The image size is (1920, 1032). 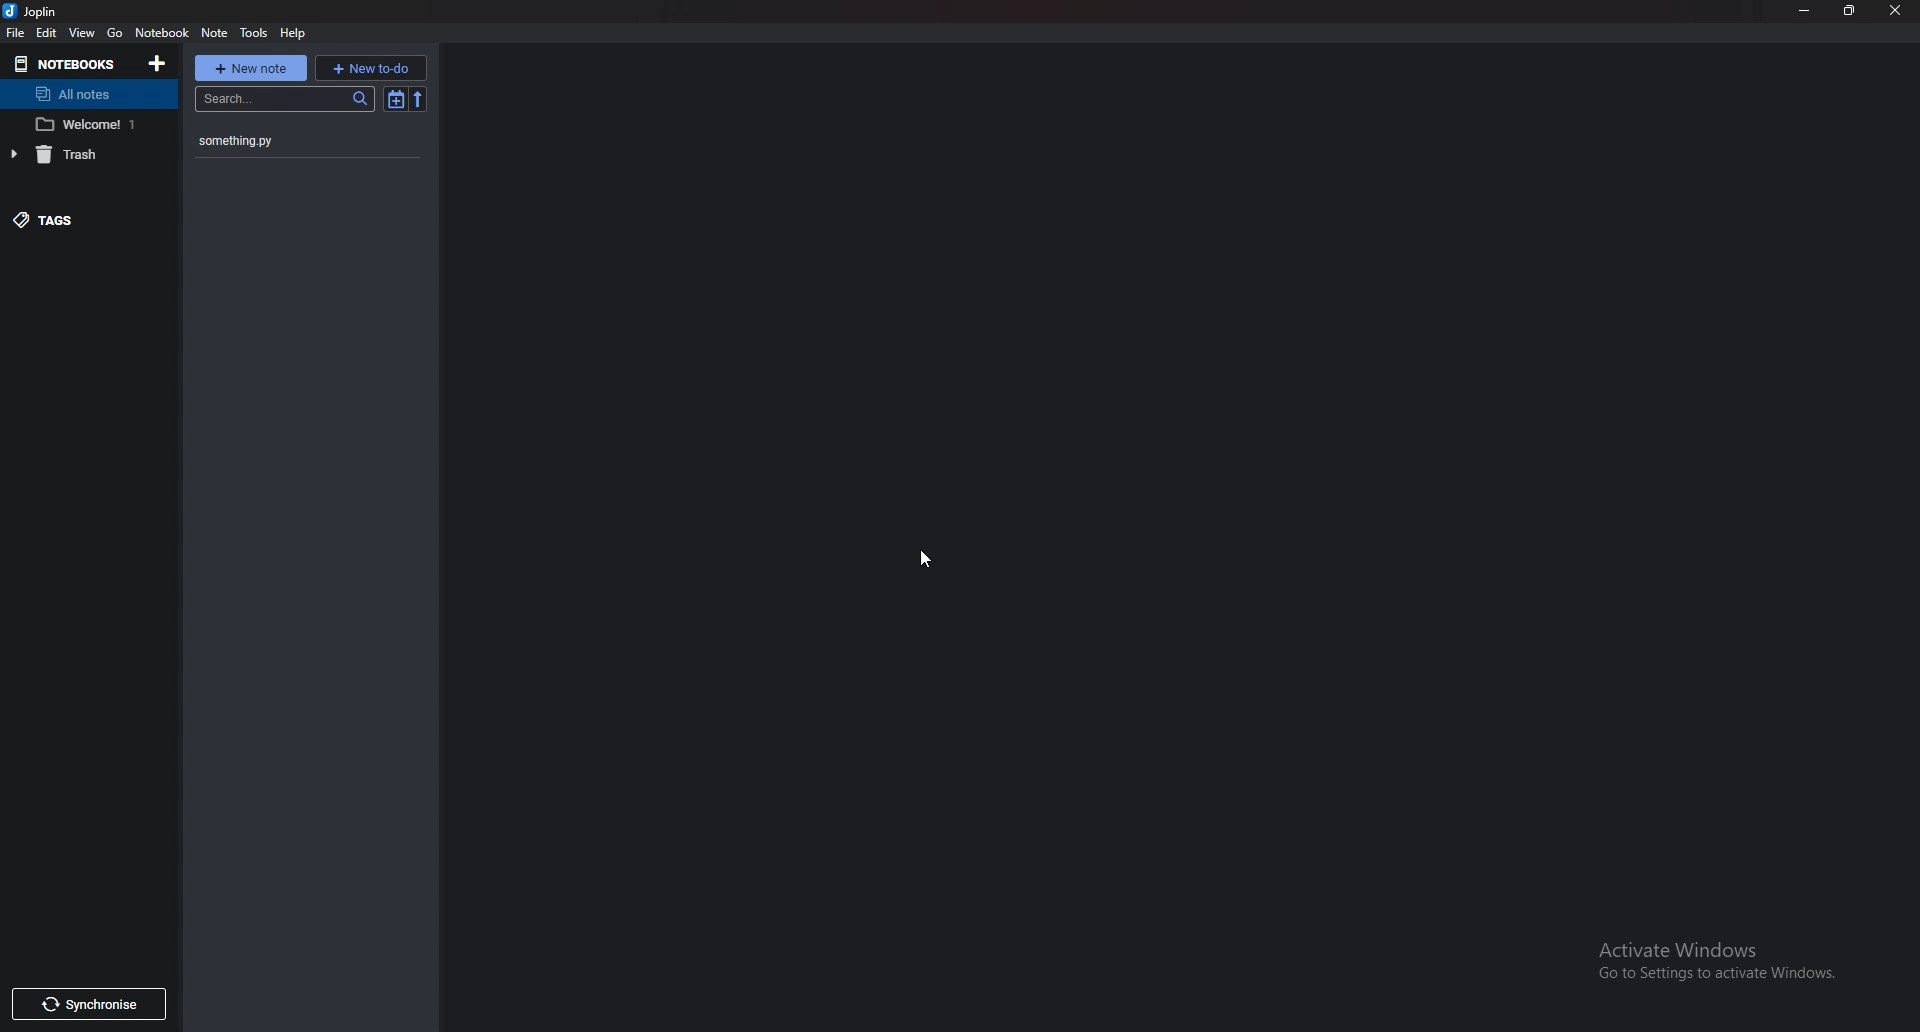 What do you see at coordinates (90, 124) in the screenshot?
I see `welcome 1` at bounding box center [90, 124].